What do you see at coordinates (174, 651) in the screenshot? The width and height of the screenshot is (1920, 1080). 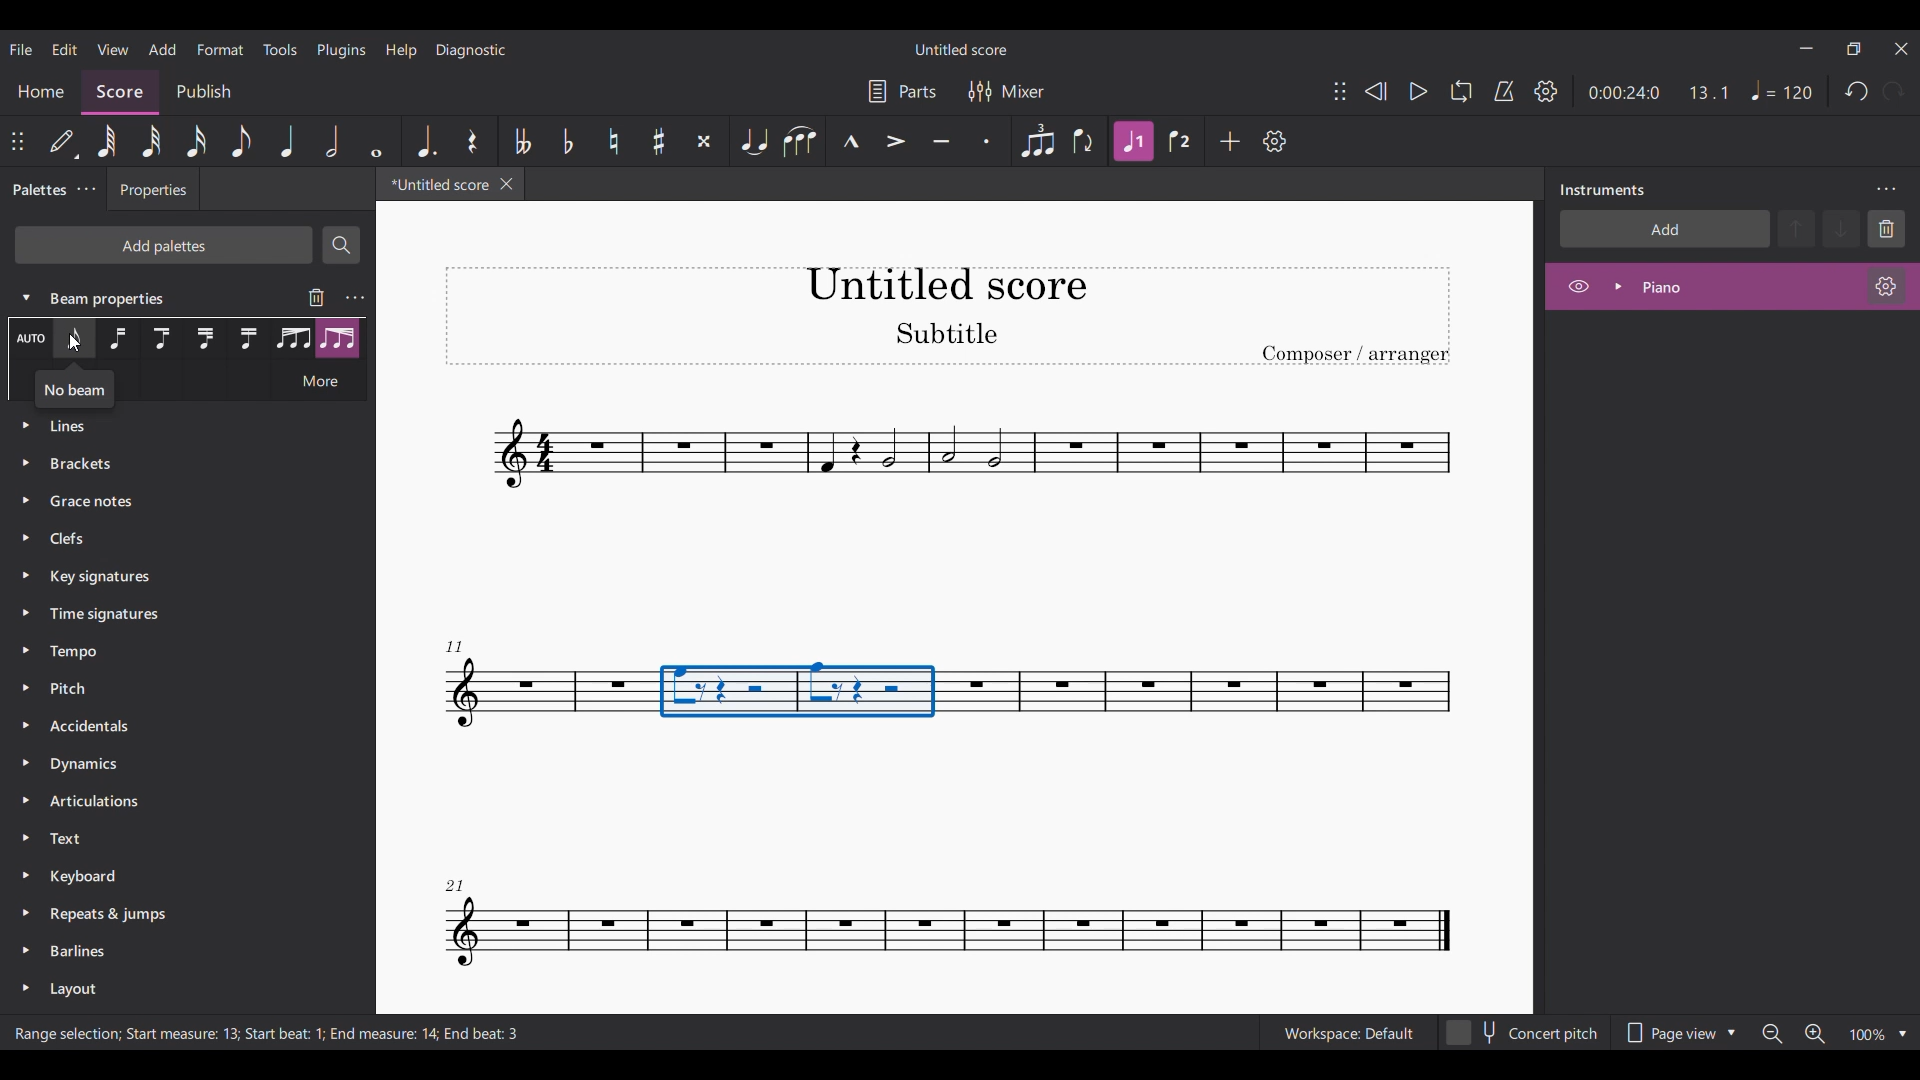 I see `Tempo` at bounding box center [174, 651].